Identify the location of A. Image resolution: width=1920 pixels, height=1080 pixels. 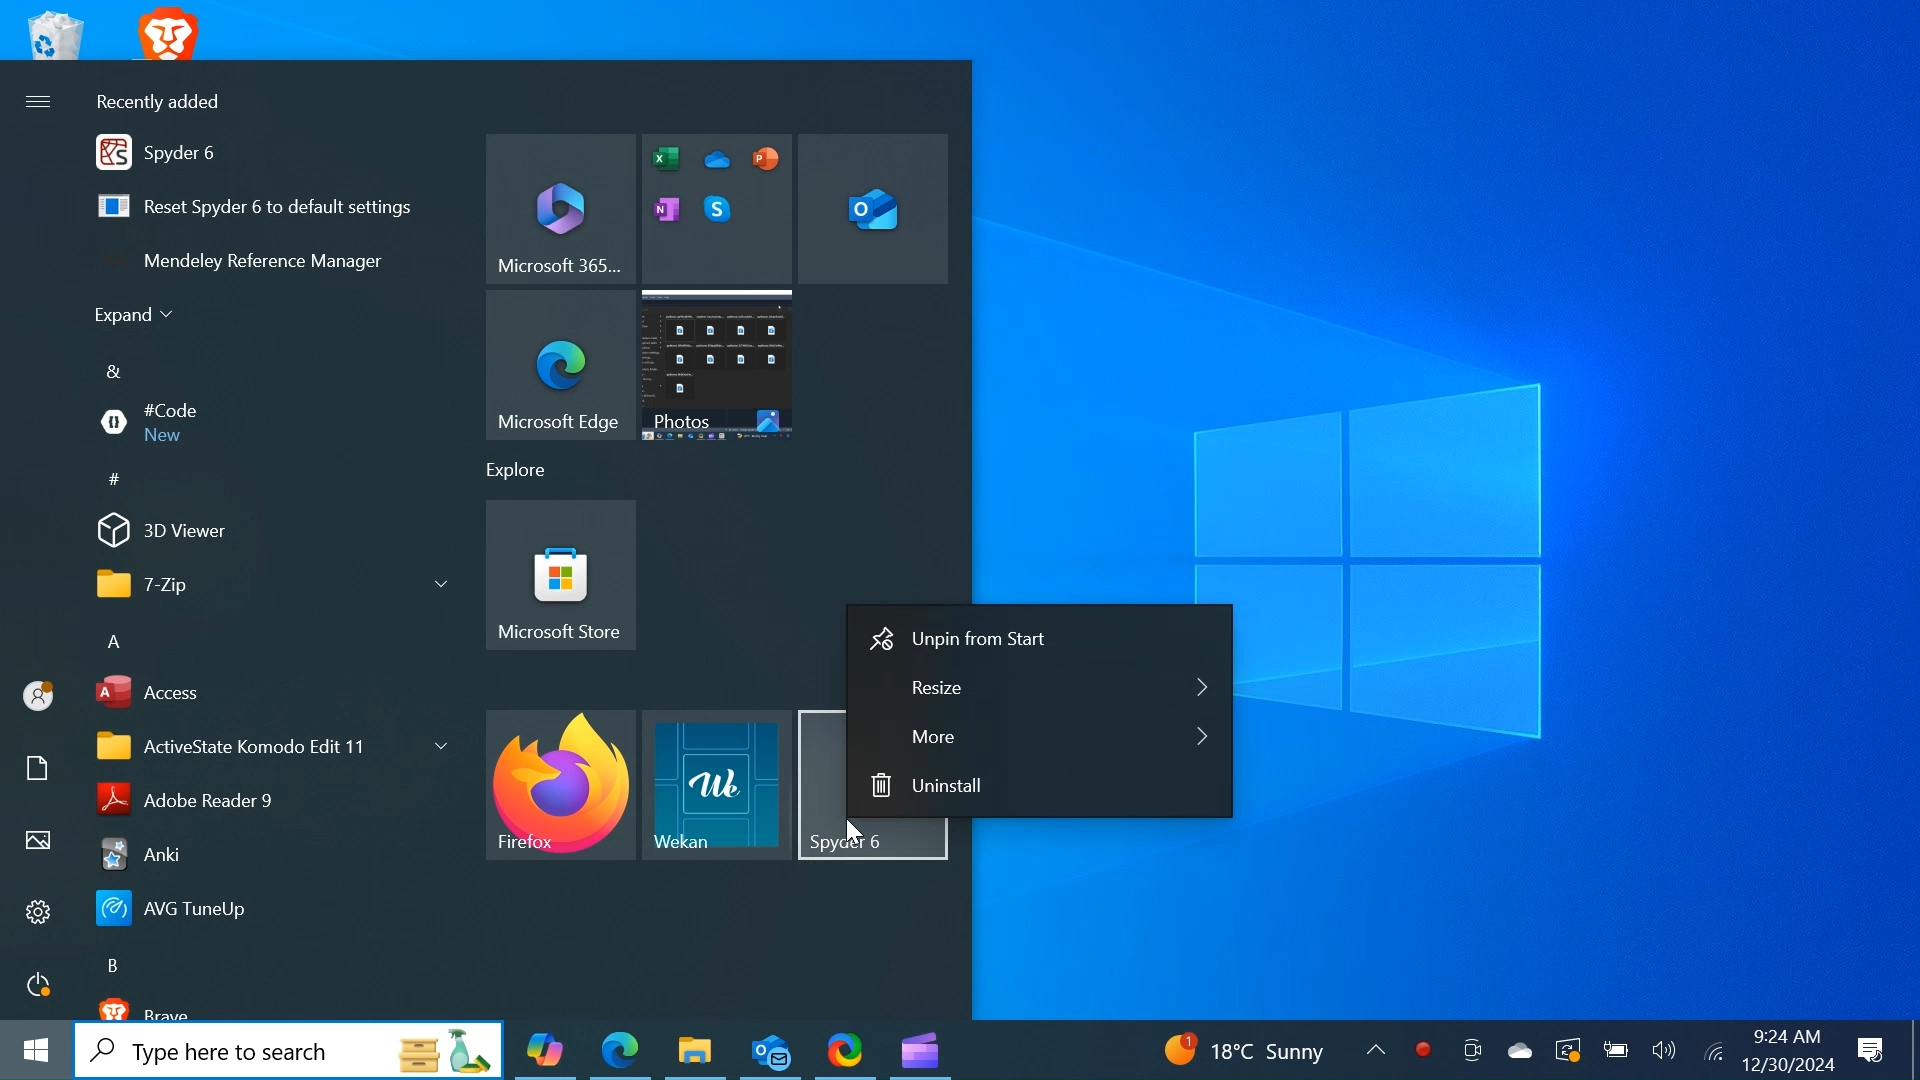
(115, 644).